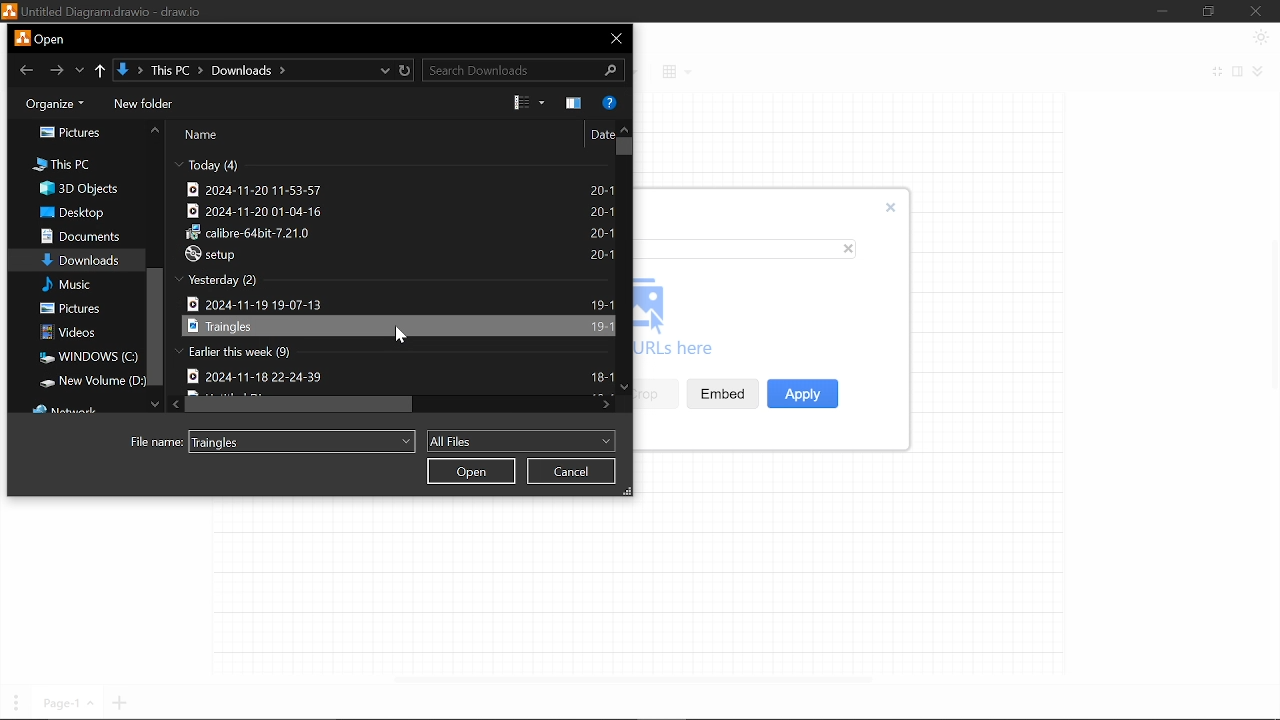 This screenshot has width=1280, height=720. What do you see at coordinates (205, 136) in the screenshot?
I see `Name` at bounding box center [205, 136].